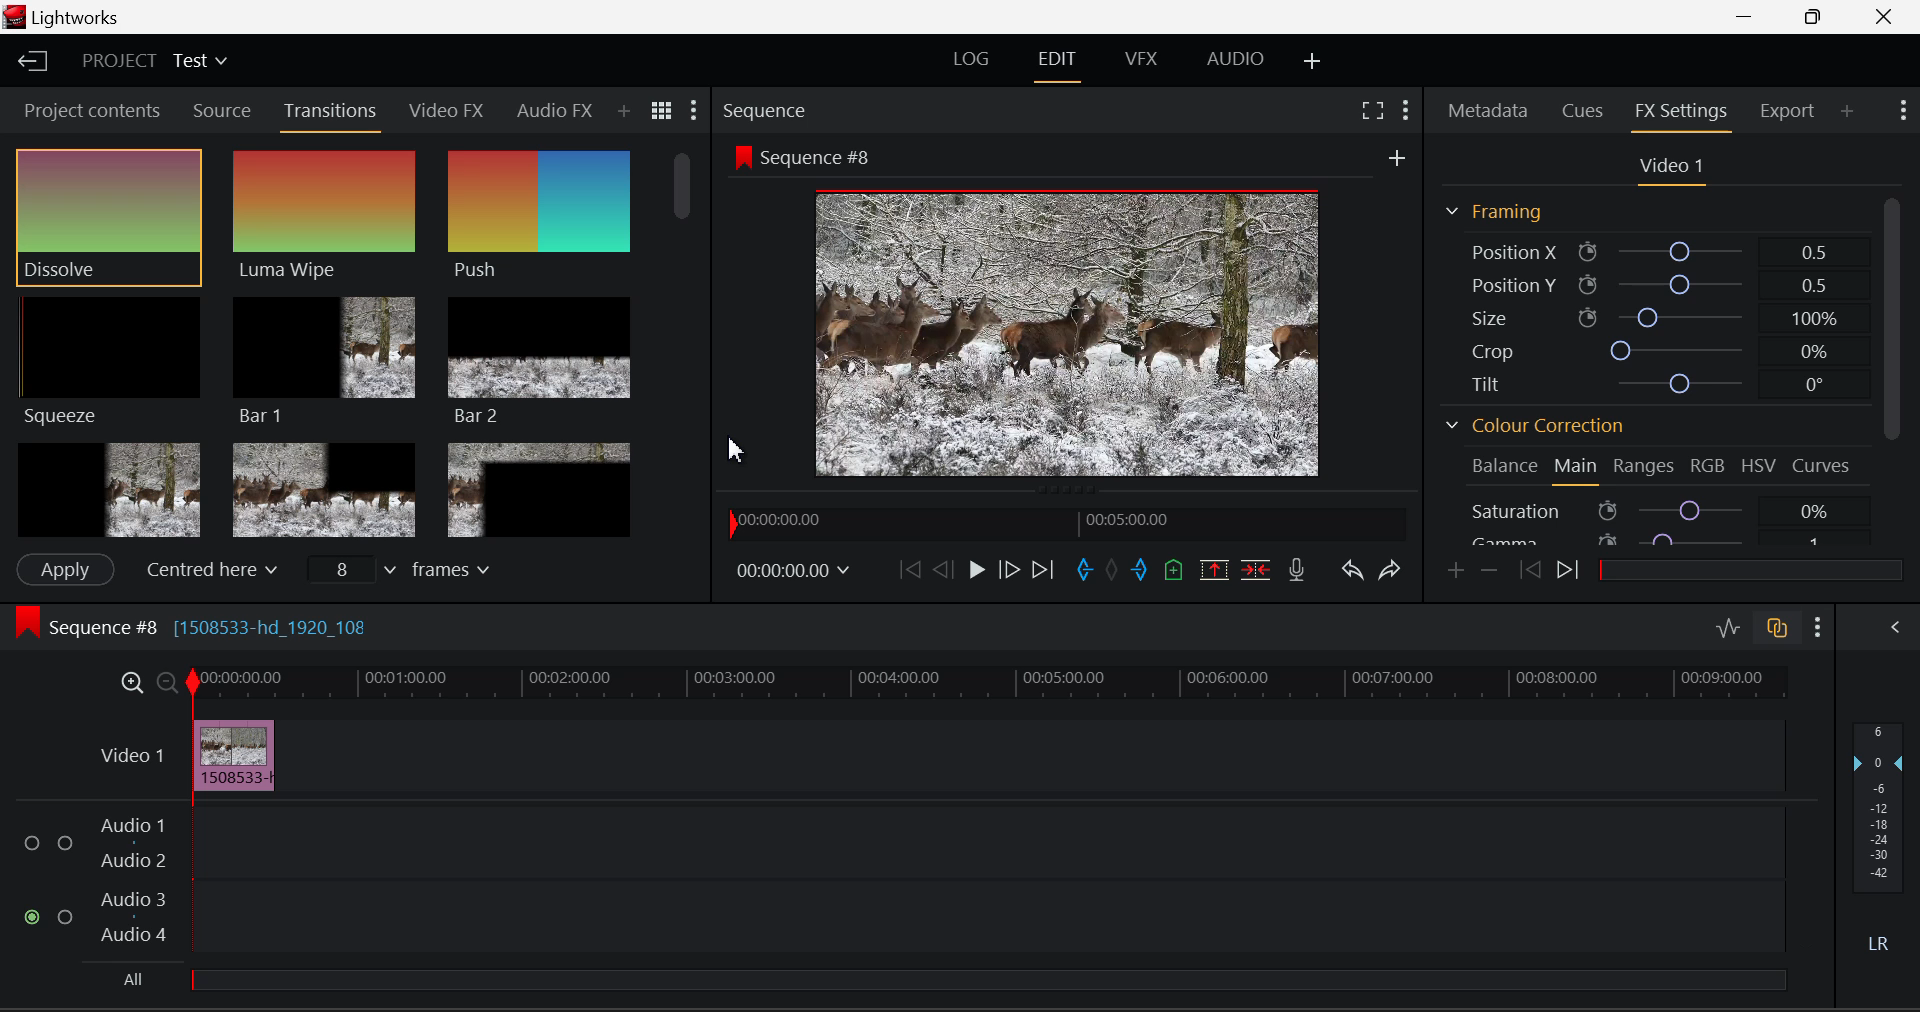  I want to click on Project Title, so click(151, 60).